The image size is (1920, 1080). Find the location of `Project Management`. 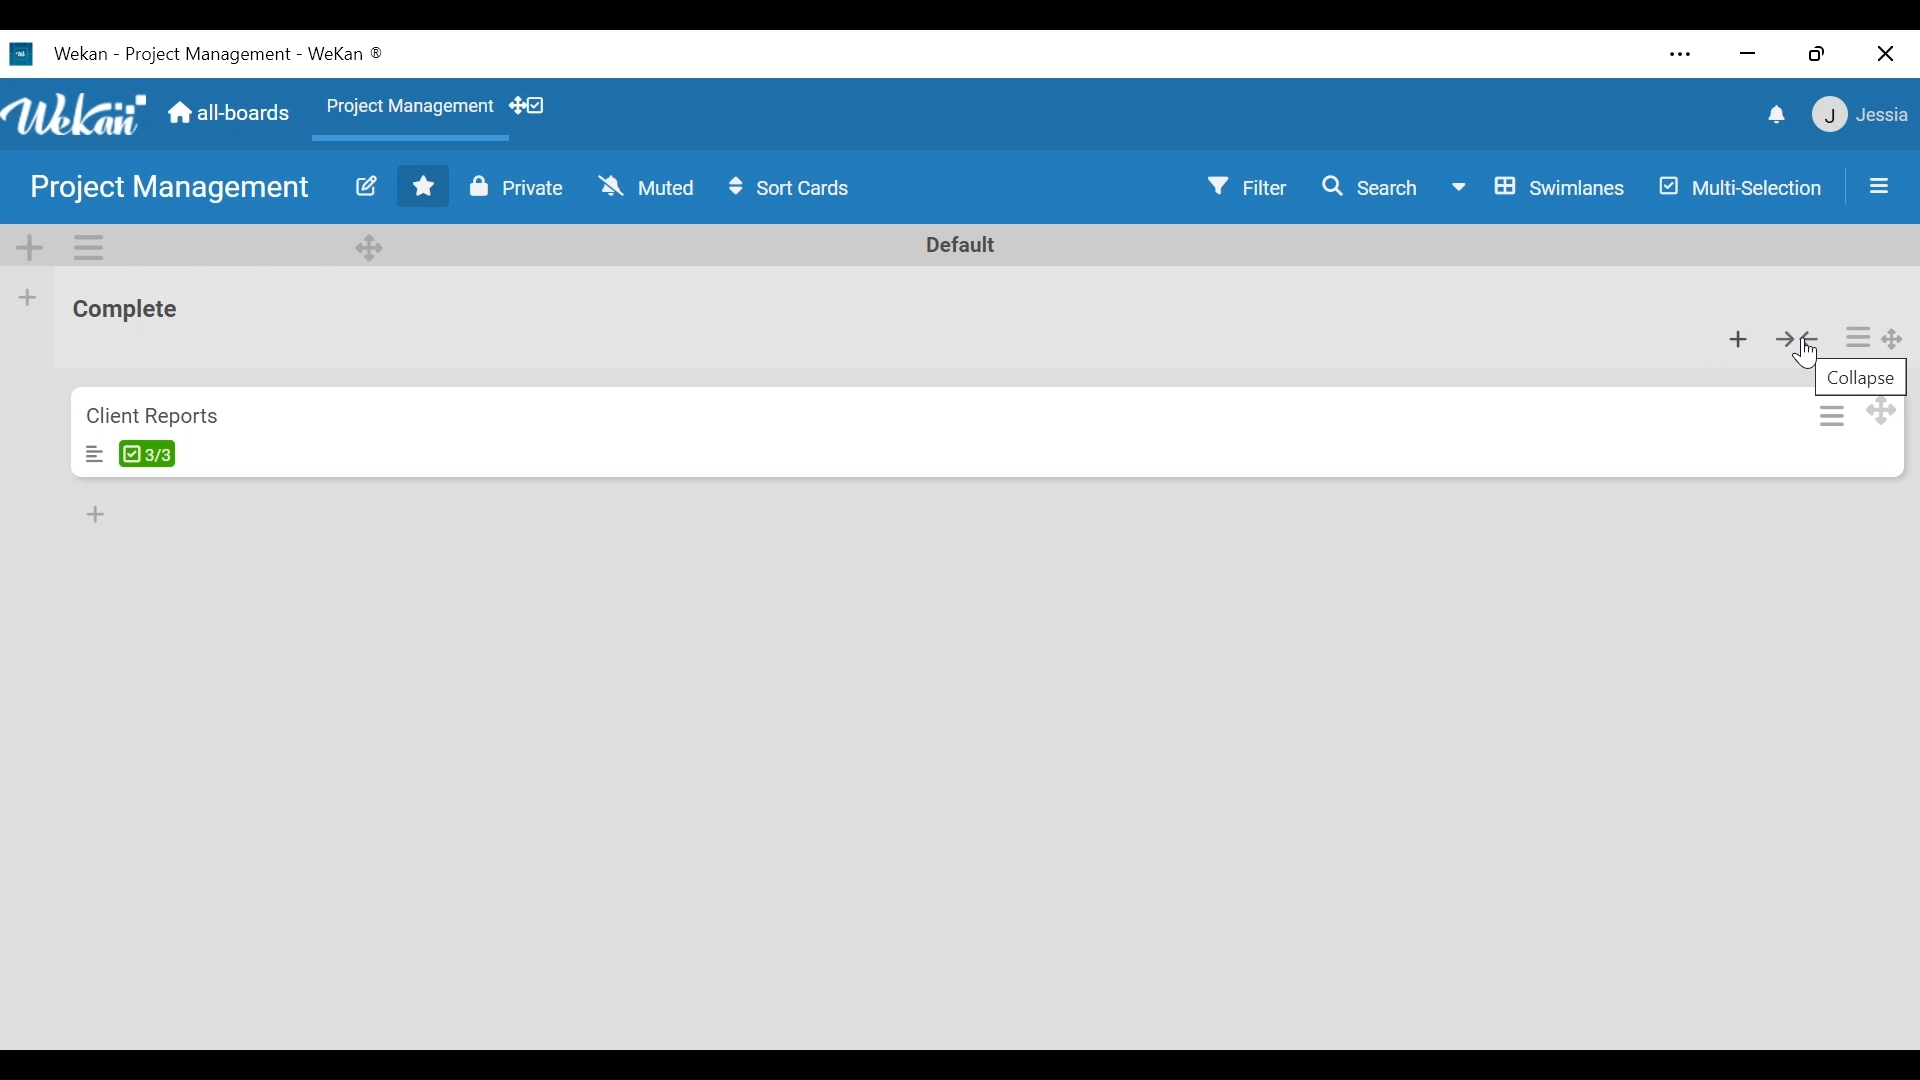

Project Management is located at coordinates (412, 108).